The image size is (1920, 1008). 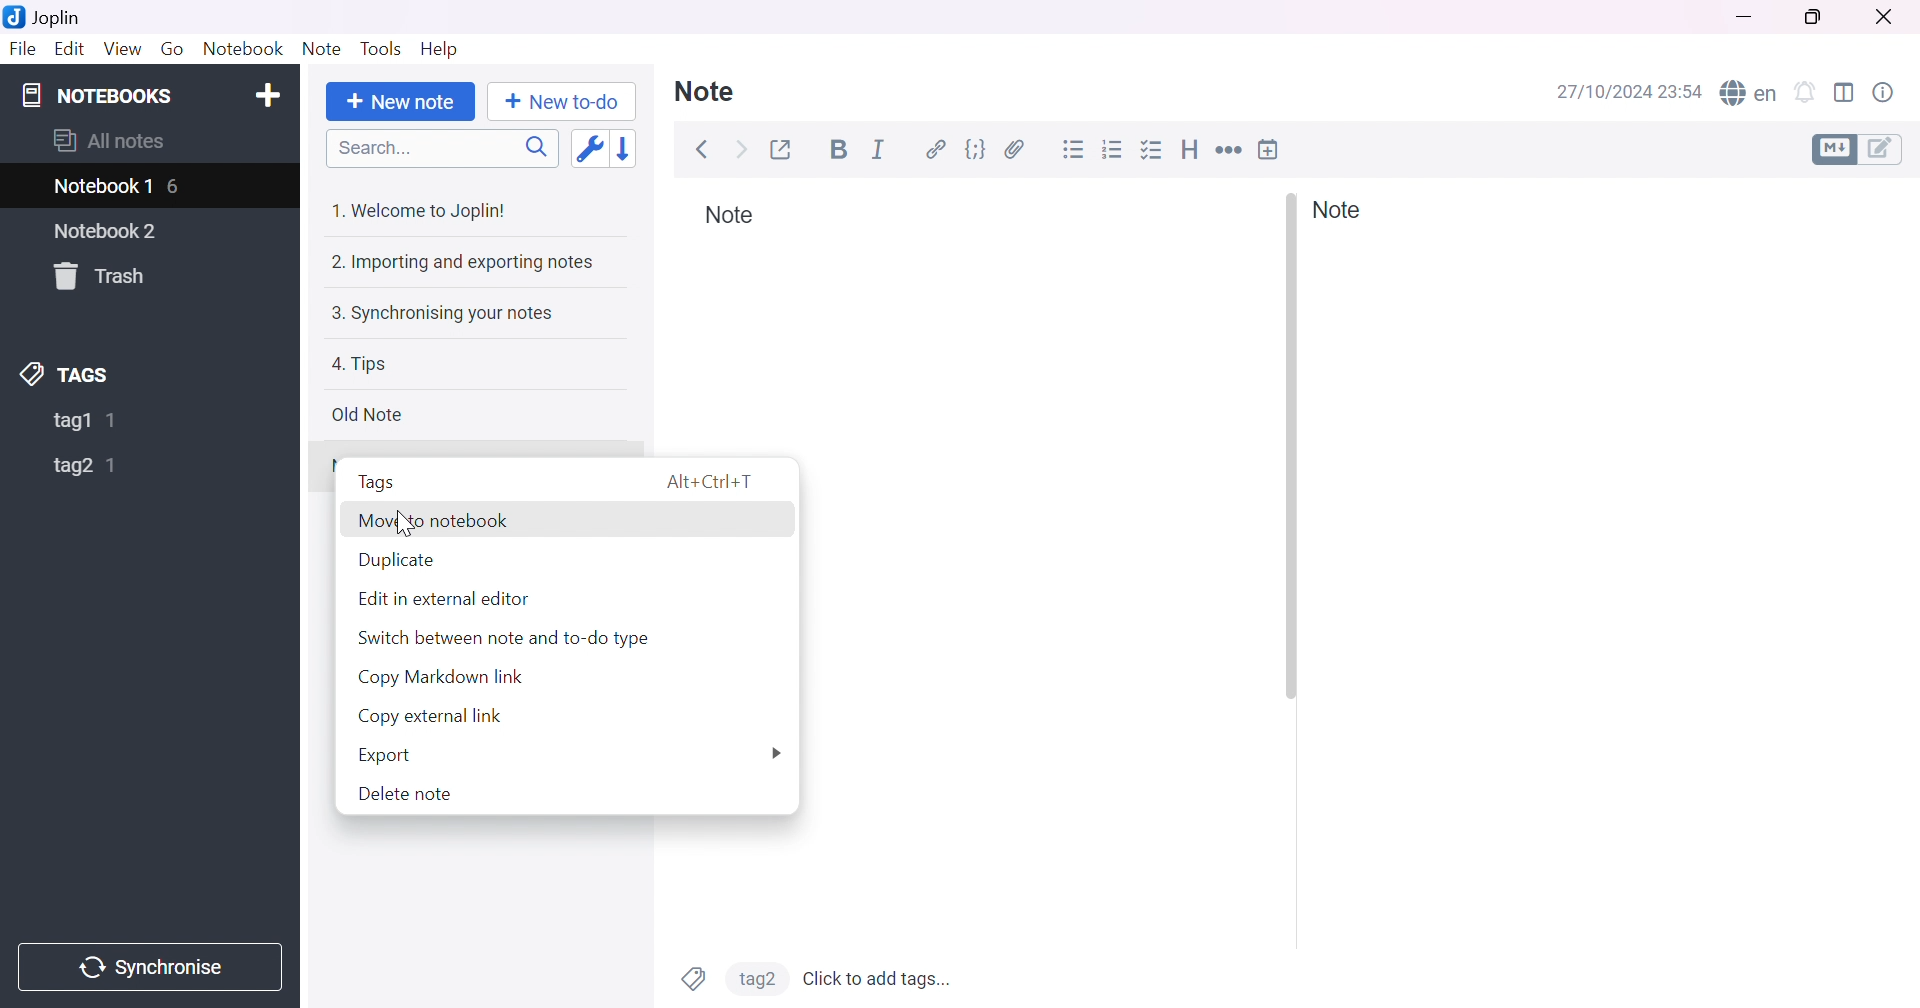 What do you see at coordinates (939, 150) in the screenshot?
I see `Hyperlink` at bounding box center [939, 150].